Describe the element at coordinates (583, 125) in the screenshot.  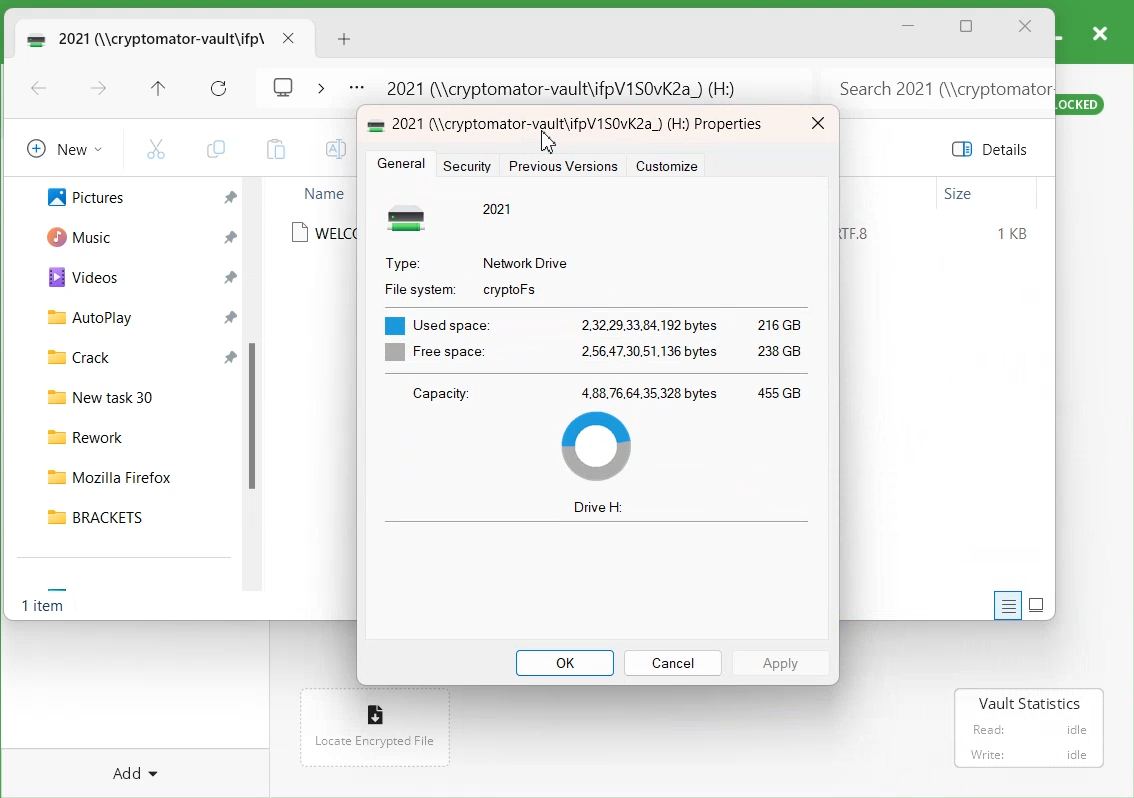
I see `Text 1` at that location.